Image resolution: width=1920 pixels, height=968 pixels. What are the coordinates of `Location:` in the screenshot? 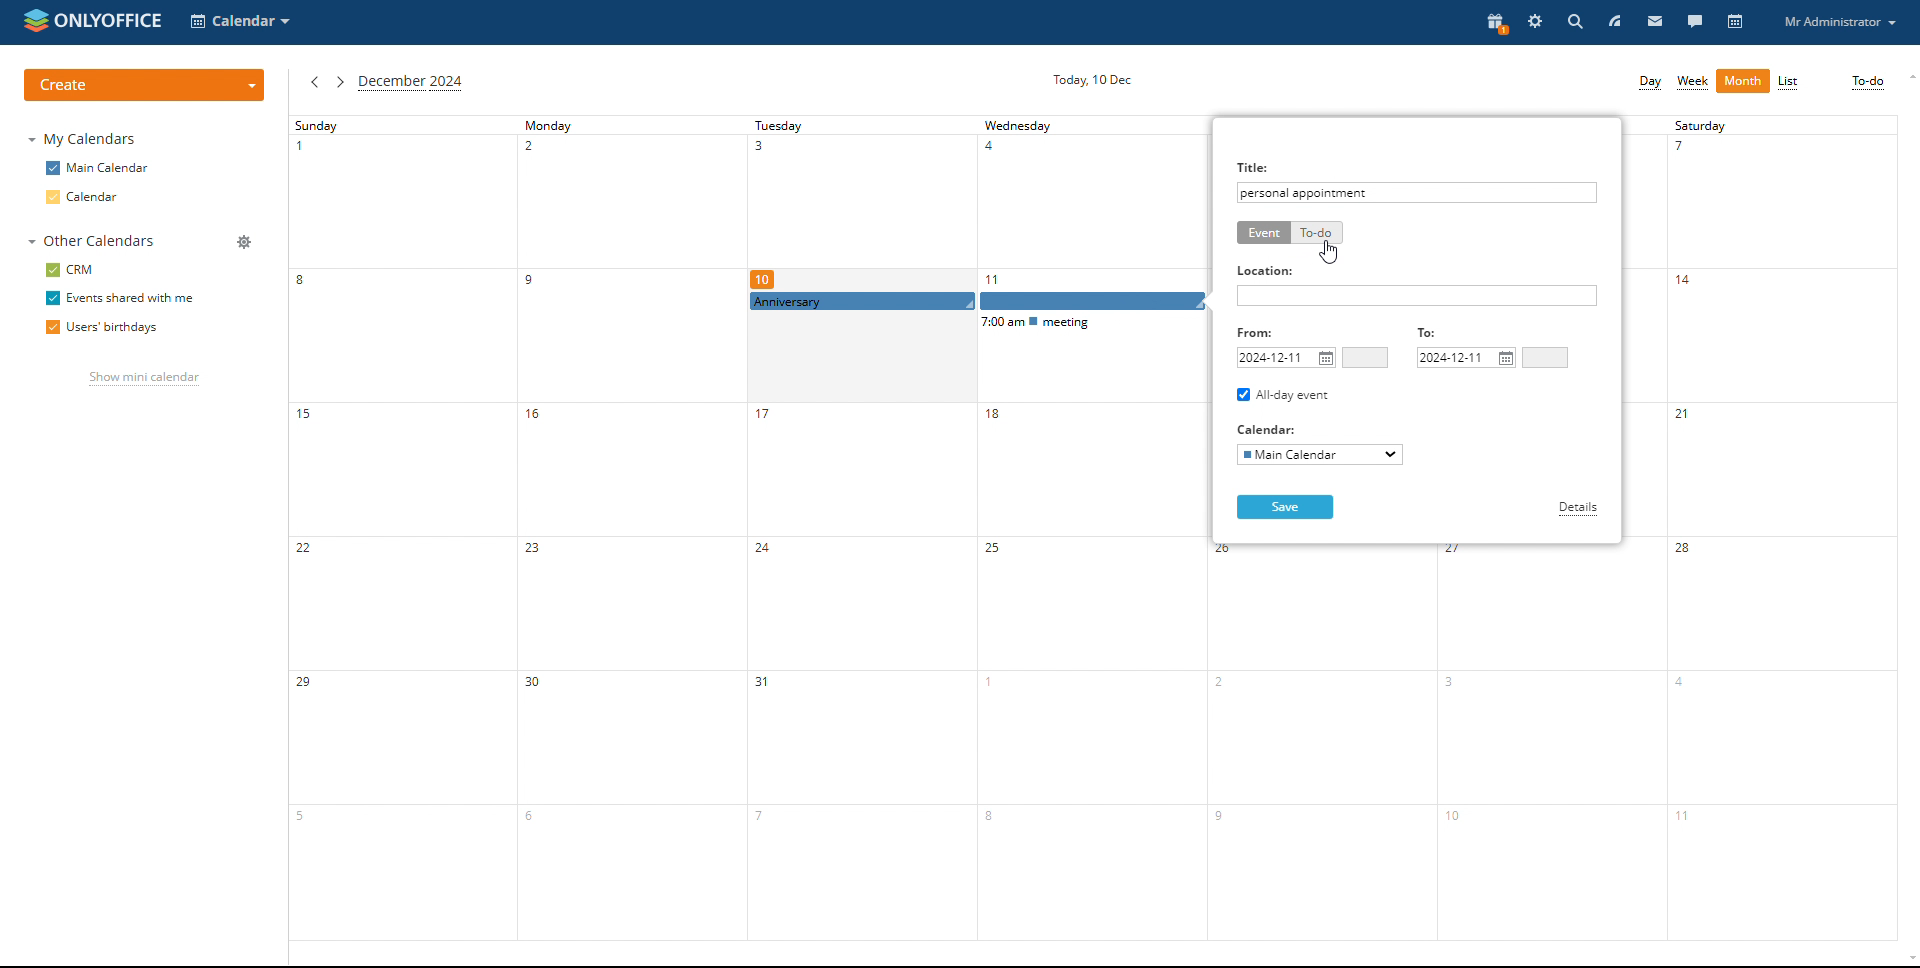 It's located at (1267, 271).